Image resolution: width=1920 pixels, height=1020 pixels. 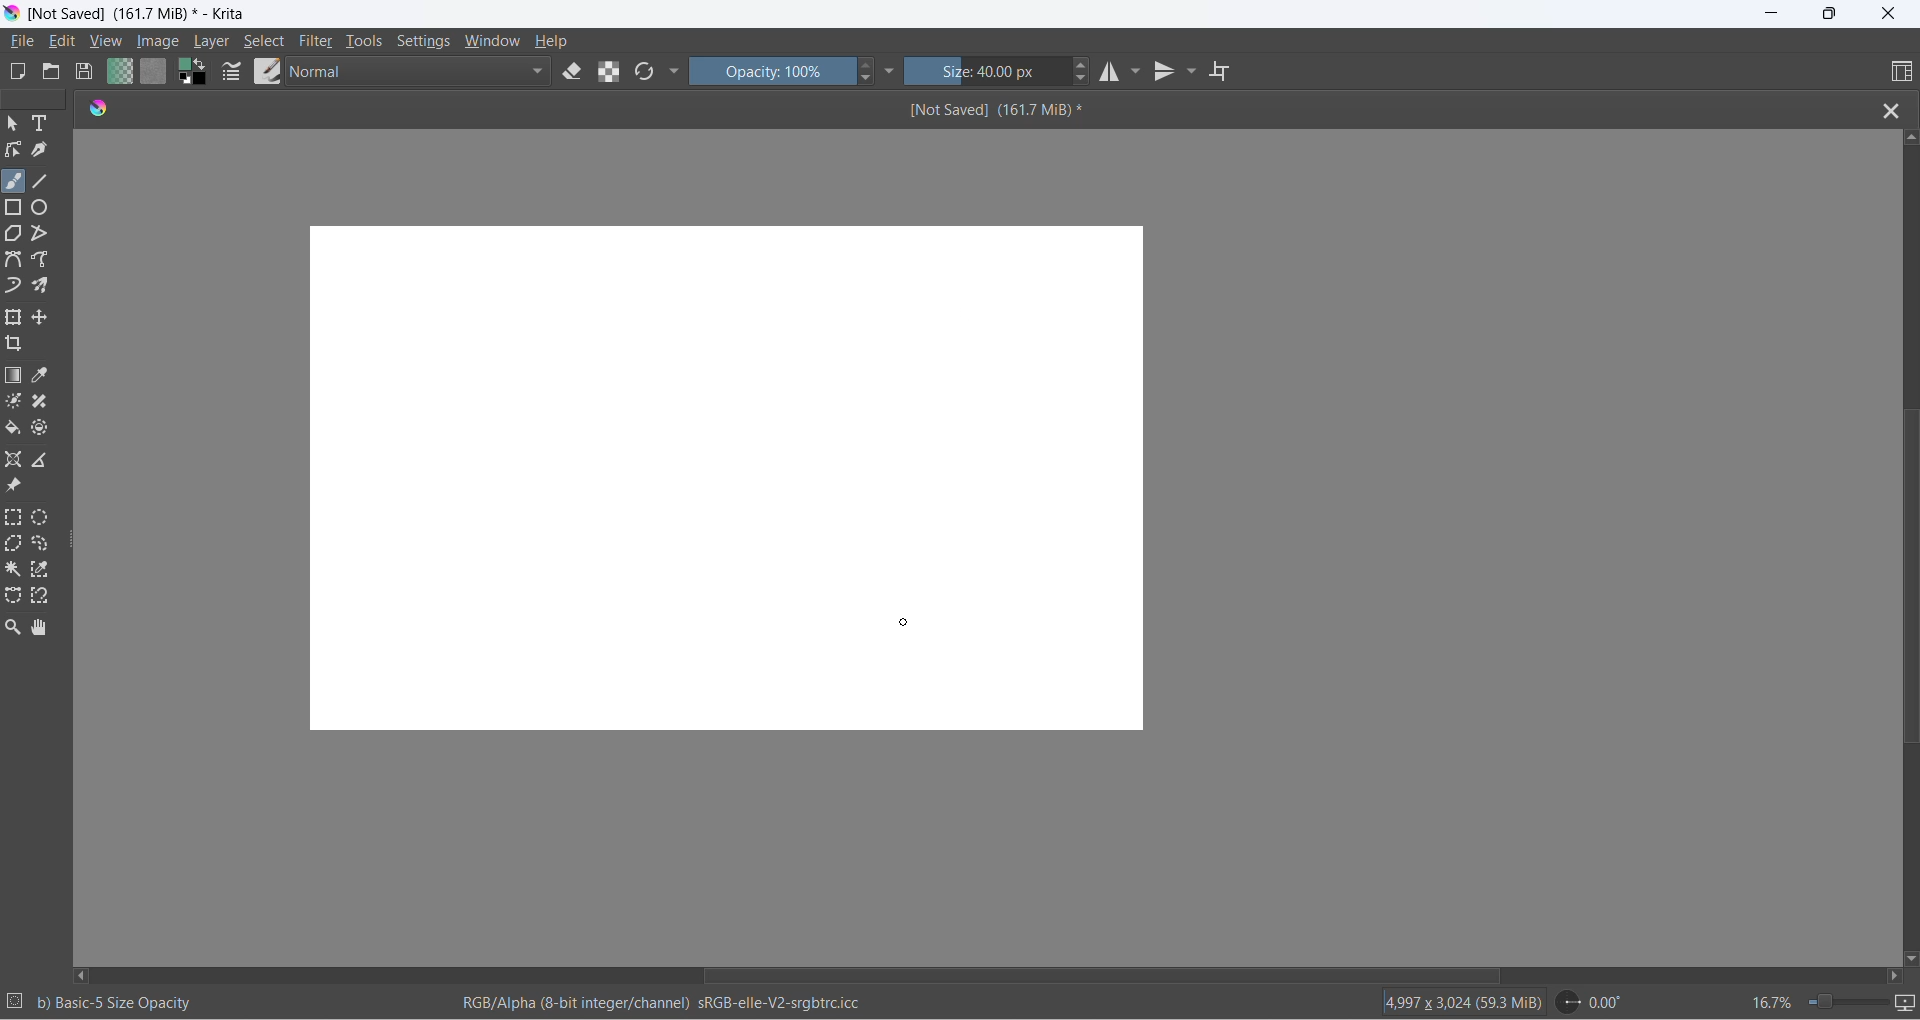 What do you see at coordinates (43, 318) in the screenshot?
I see `move a layer` at bounding box center [43, 318].